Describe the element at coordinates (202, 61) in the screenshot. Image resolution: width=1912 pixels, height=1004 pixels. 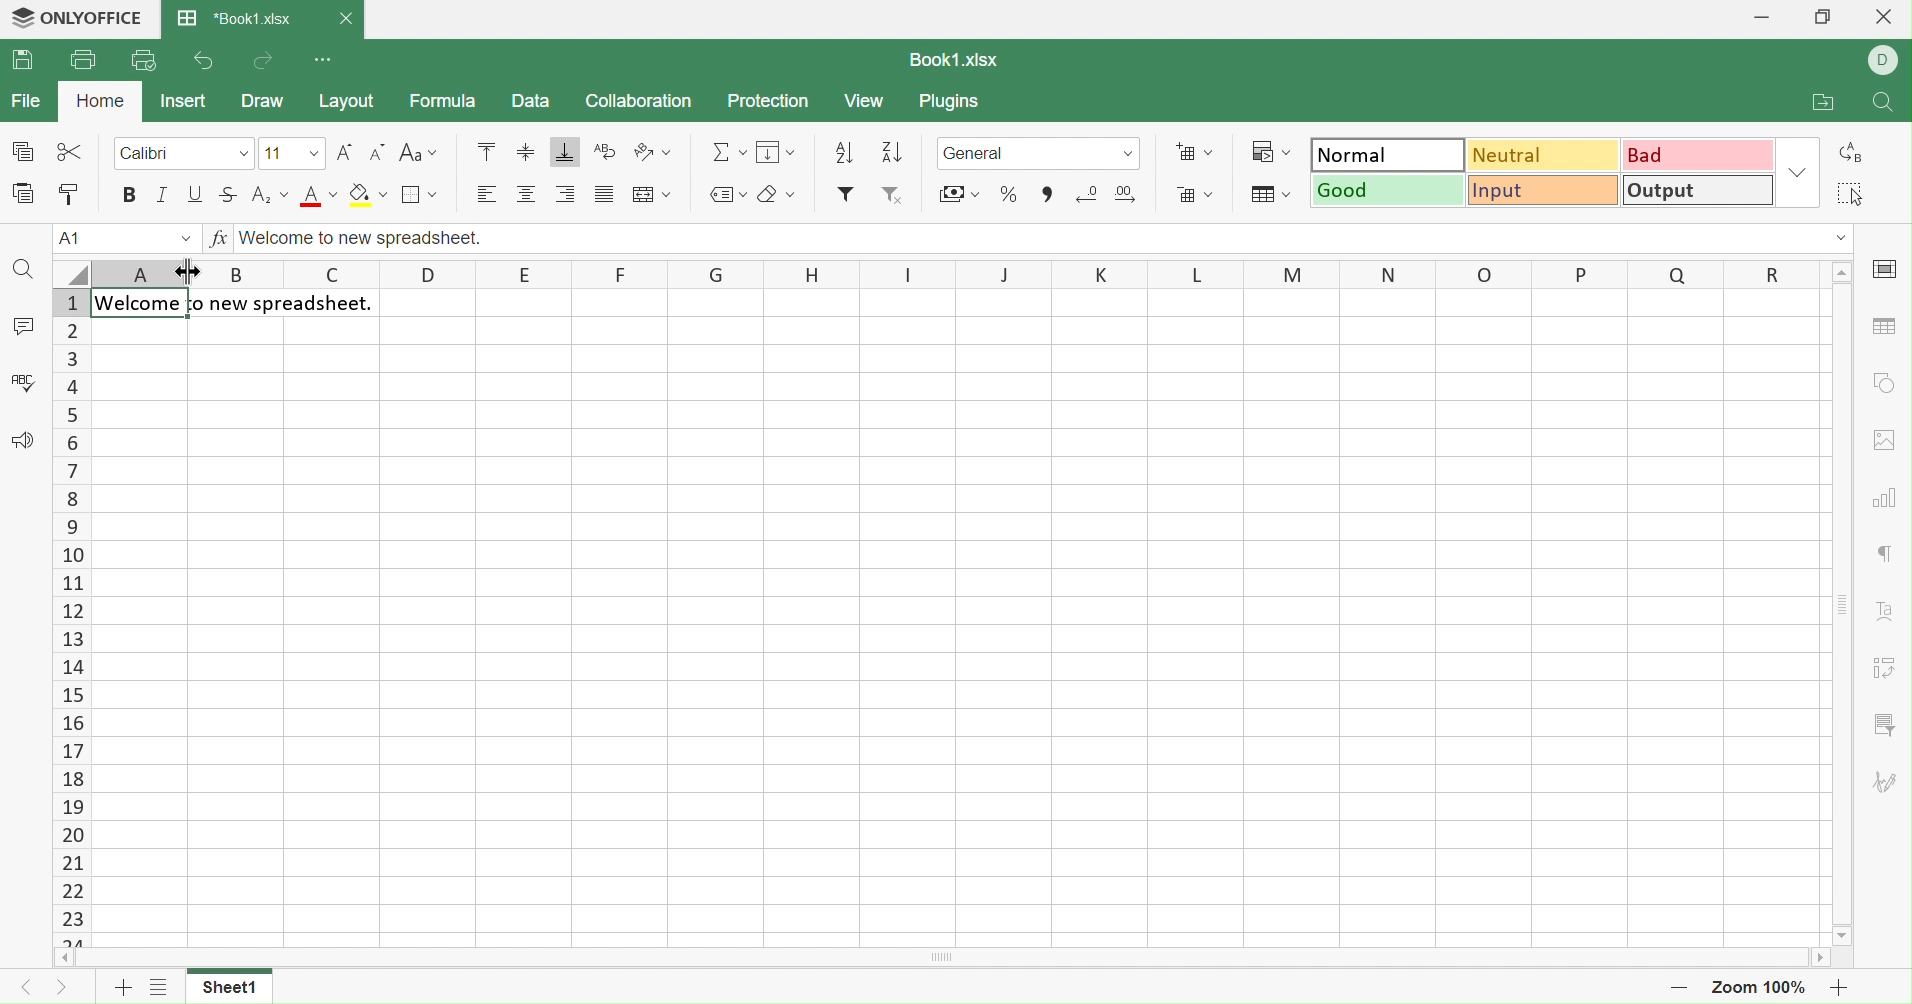
I see `Undo` at that location.